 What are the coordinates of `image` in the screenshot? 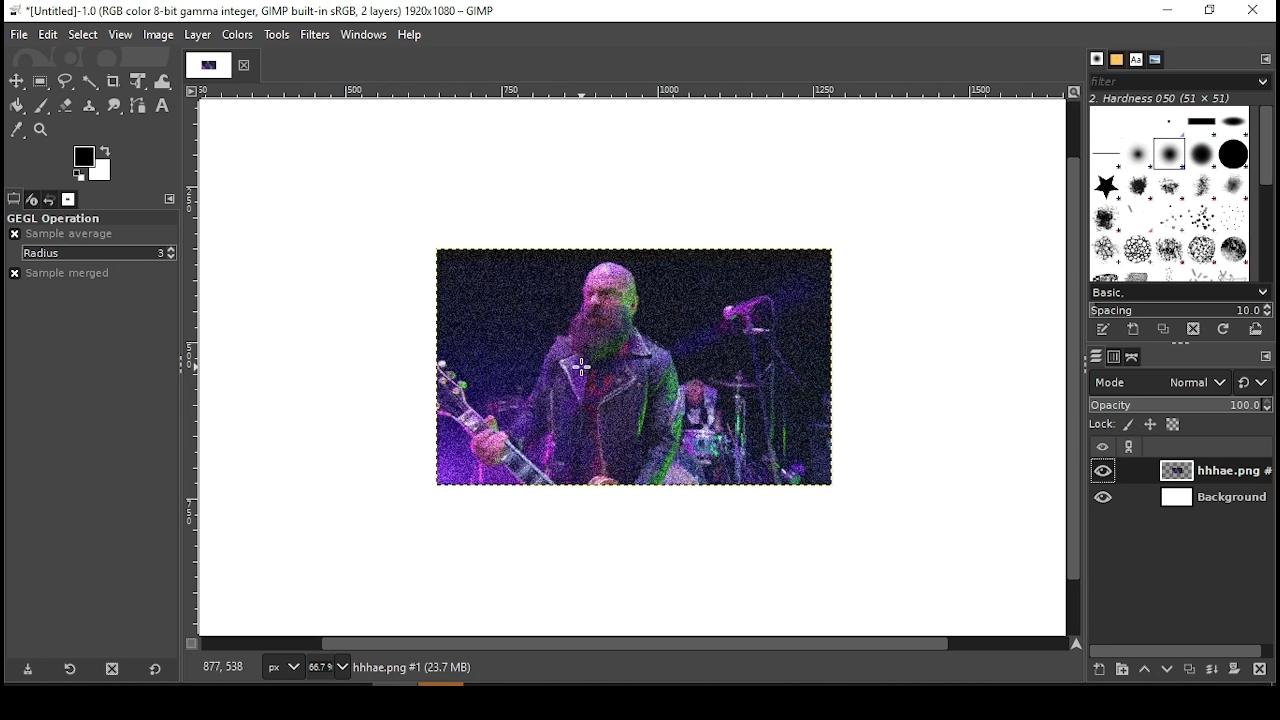 It's located at (159, 34).